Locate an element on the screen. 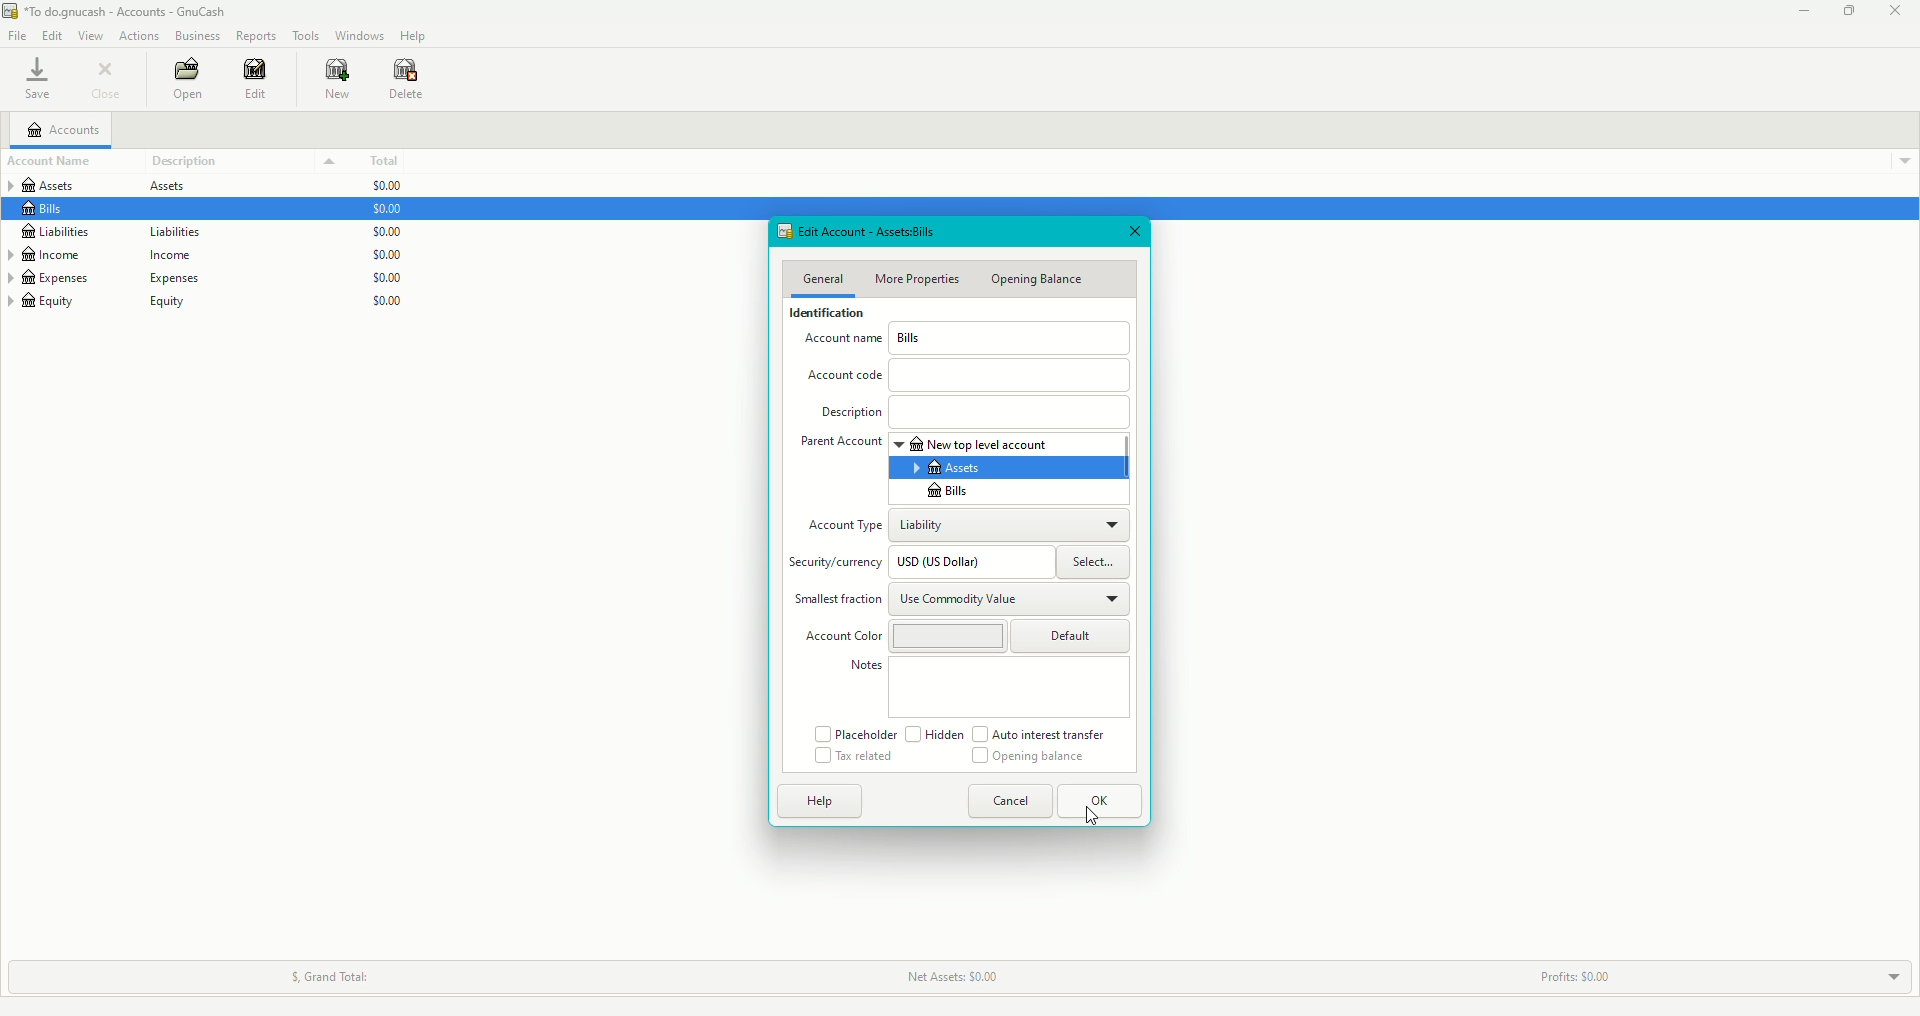  Edit is located at coordinates (56, 37).